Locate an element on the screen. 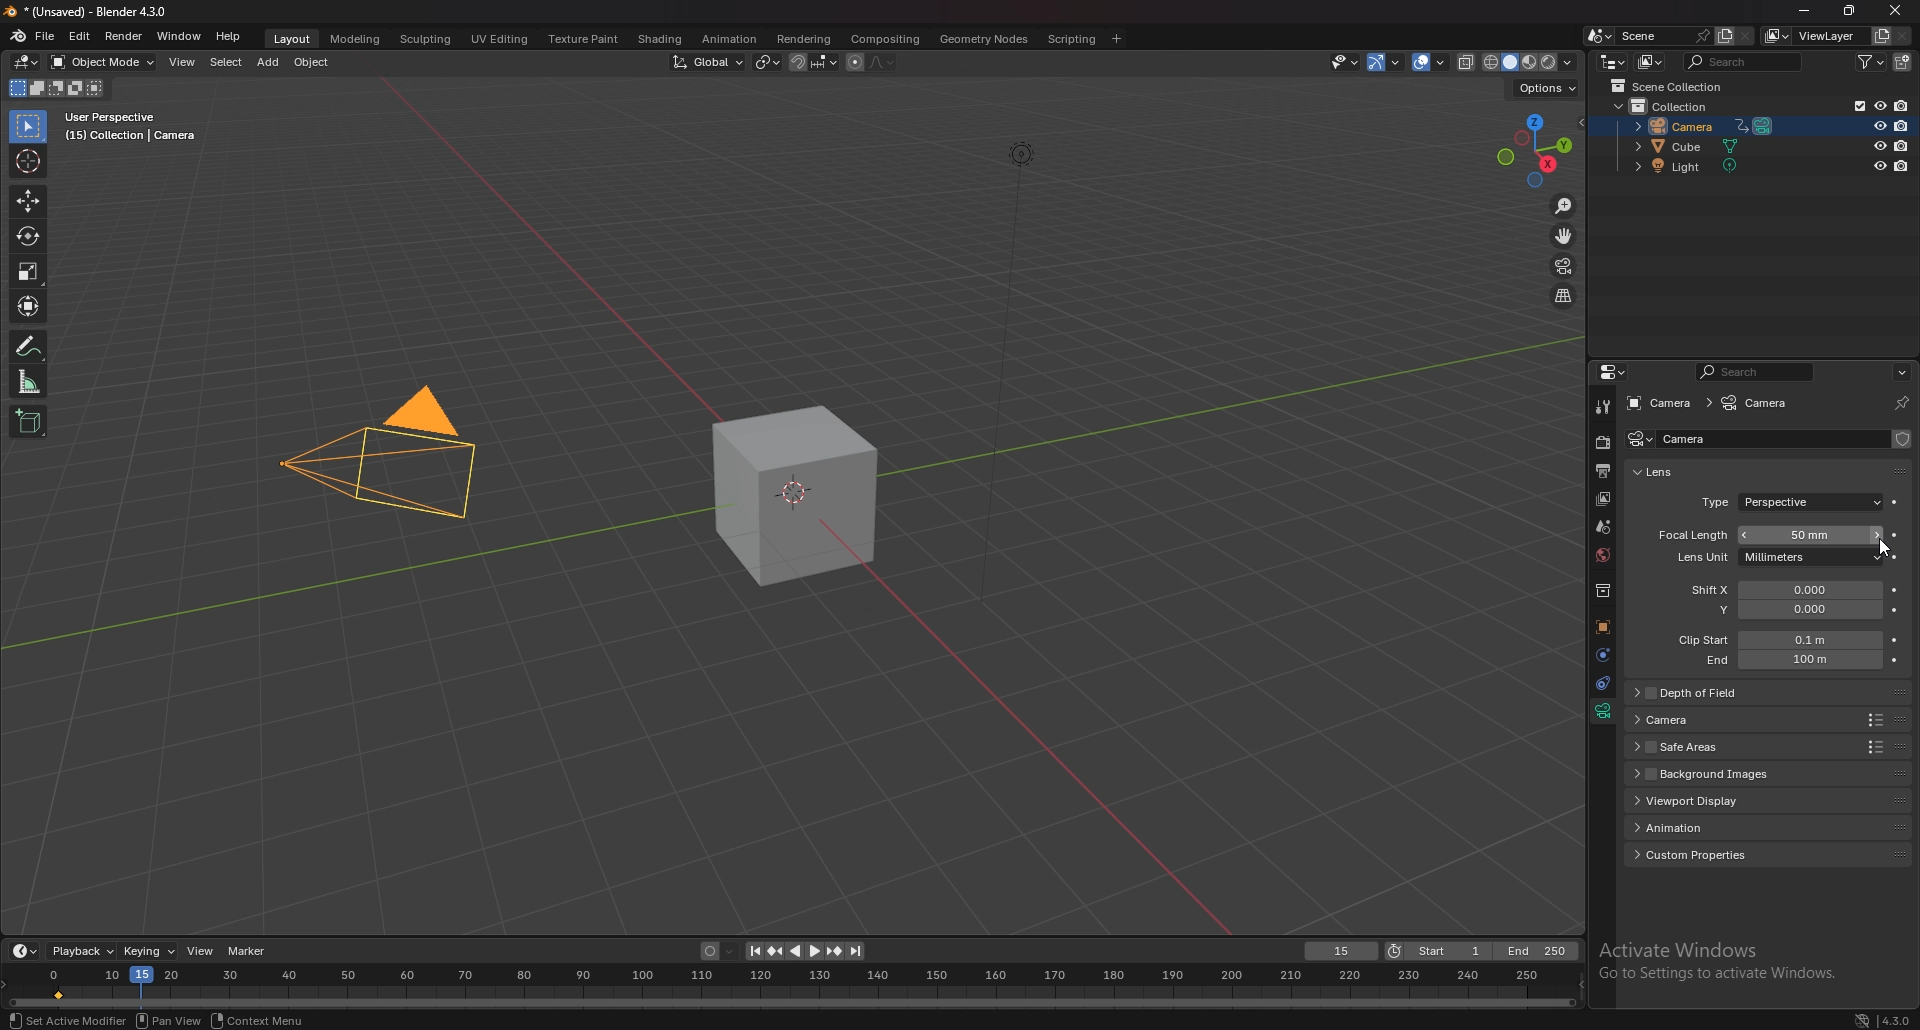 Image resolution: width=1920 pixels, height=1030 pixels. cube is located at coordinates (1691, 147).